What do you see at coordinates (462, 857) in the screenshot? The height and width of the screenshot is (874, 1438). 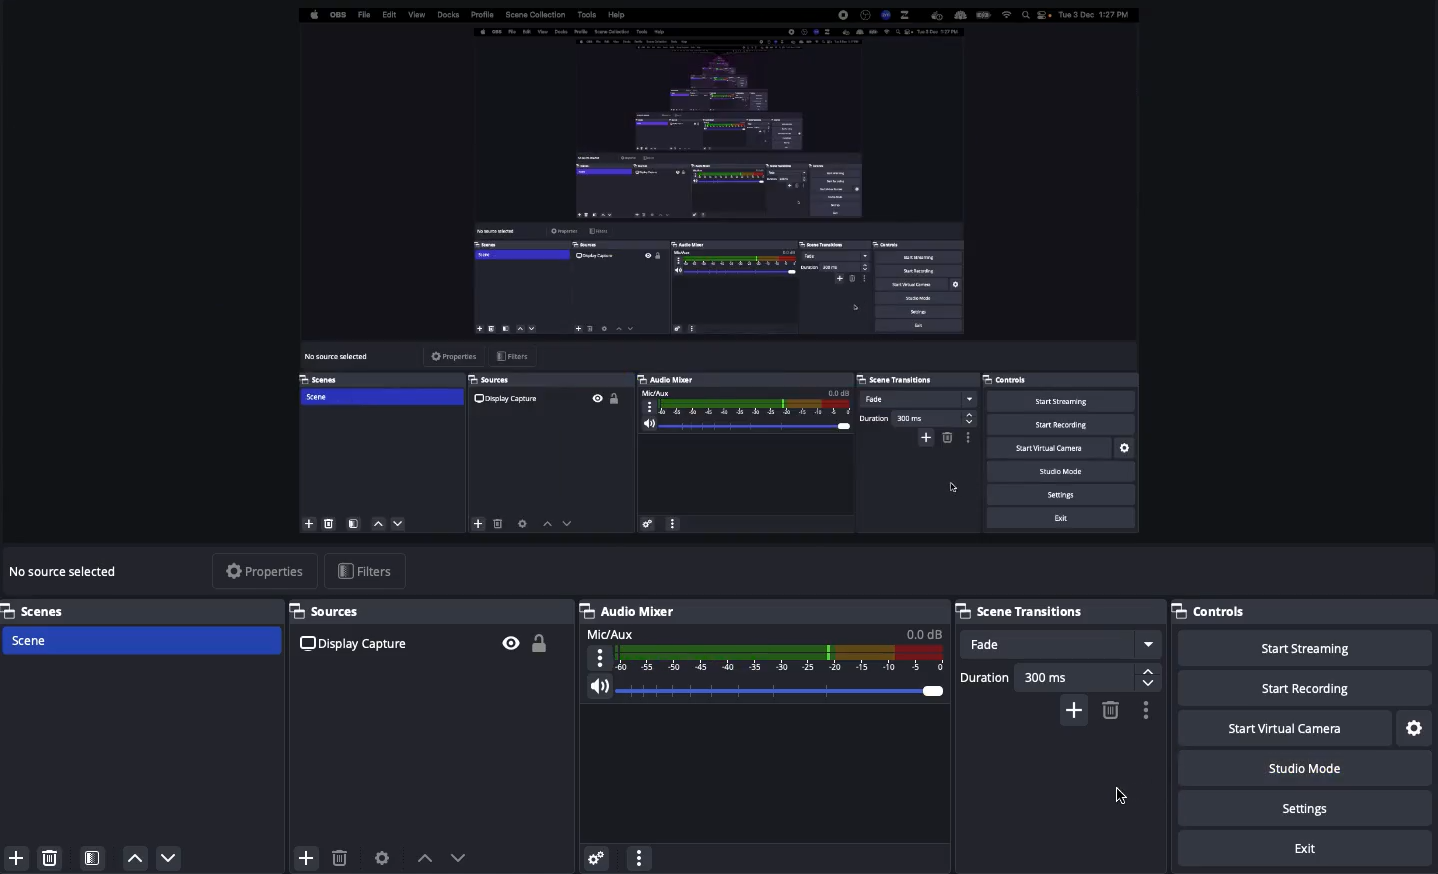 I see `Move down` at bounding box center [462, 857].